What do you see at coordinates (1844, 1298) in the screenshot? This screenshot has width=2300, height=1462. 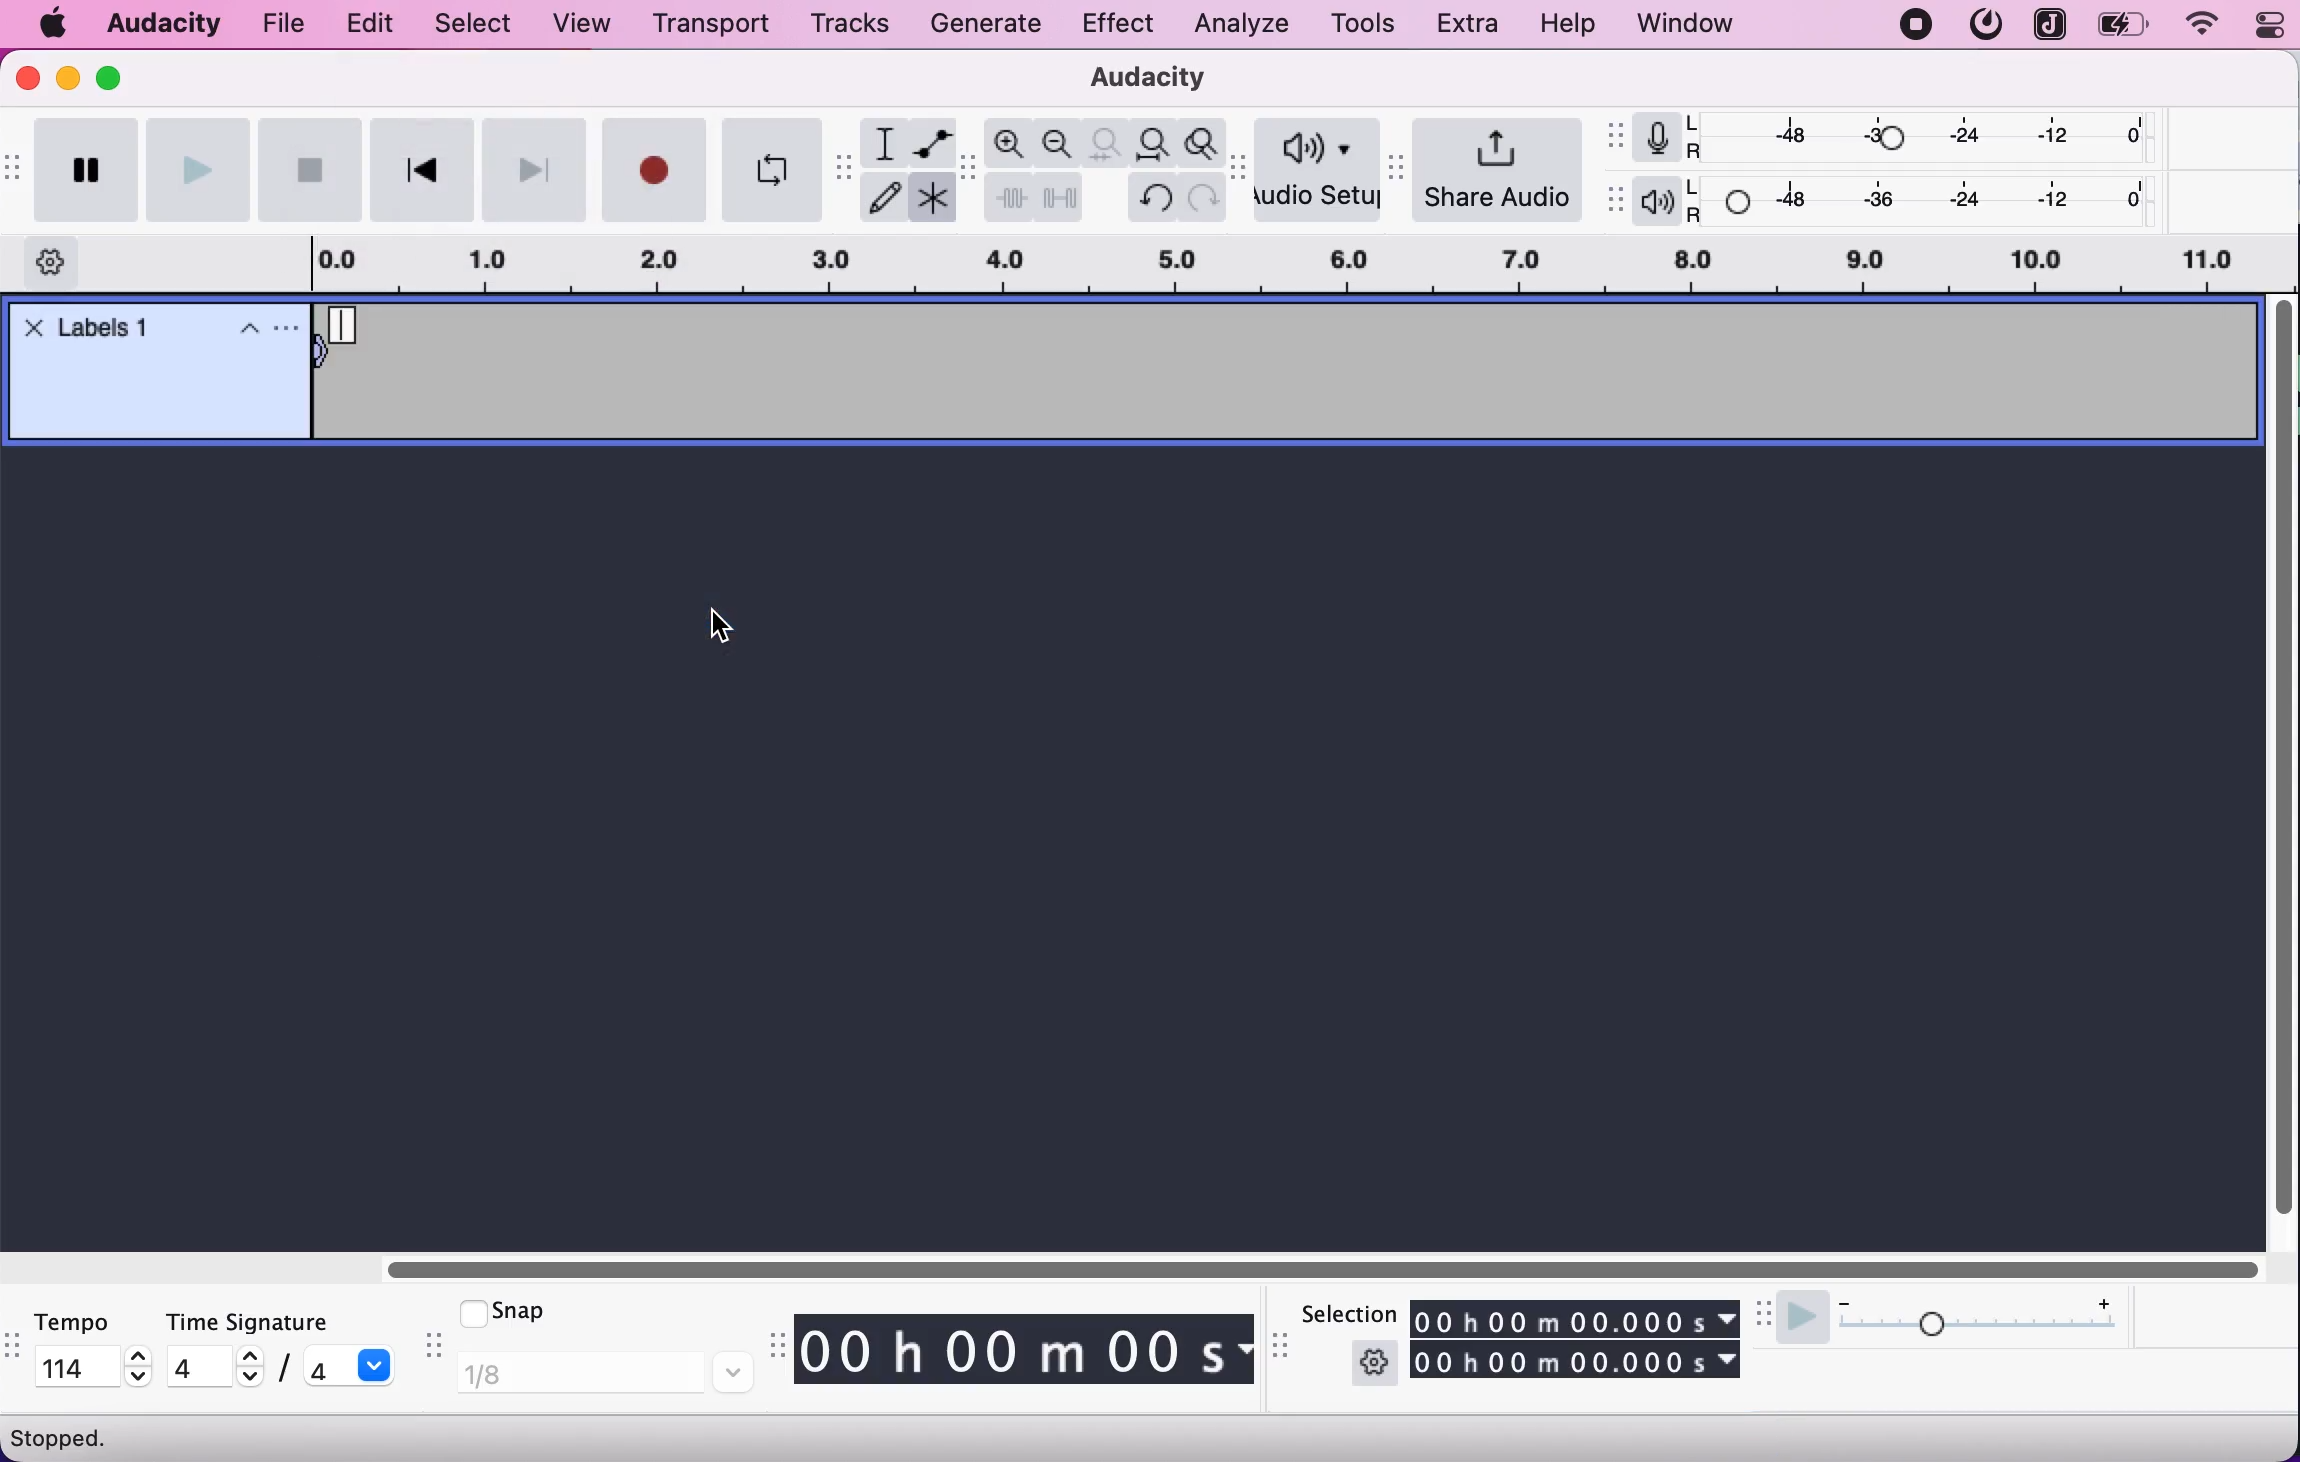 I see `decrease` at bounding box center [1844, 1298].